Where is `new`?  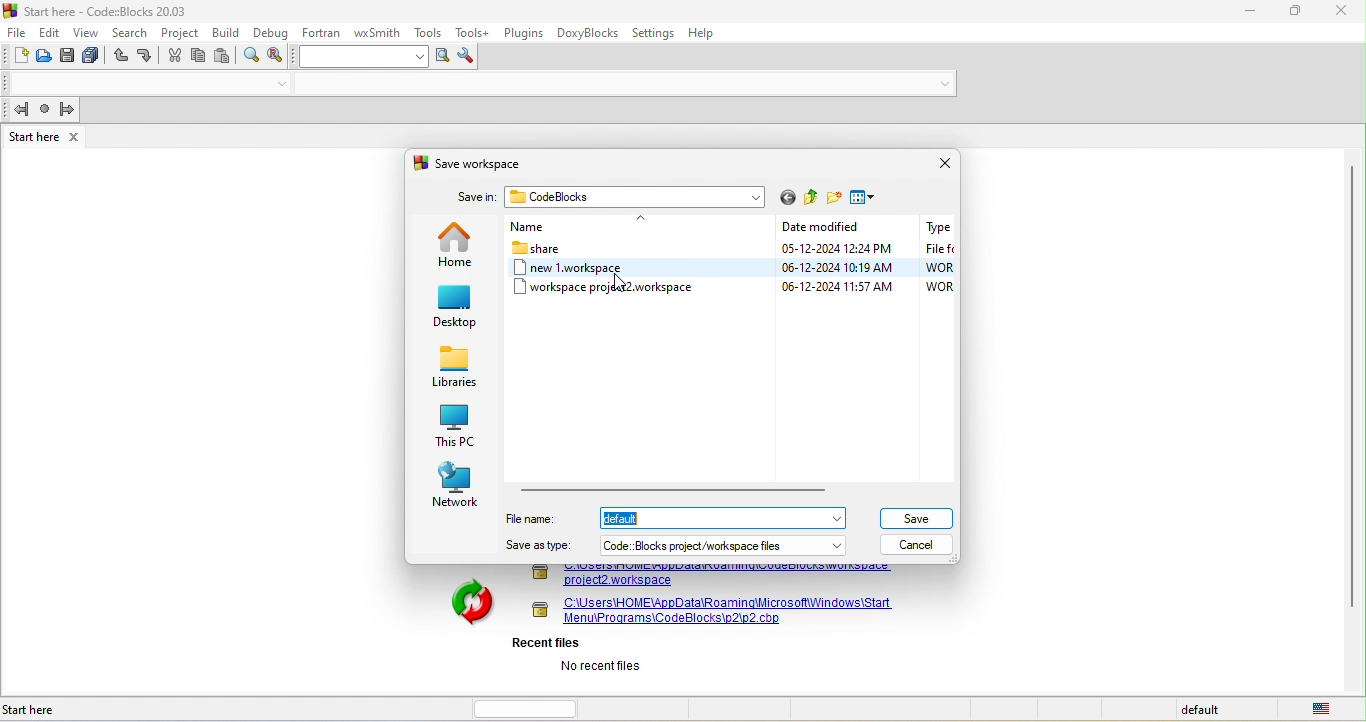
new is located at coordinates (17, 57).